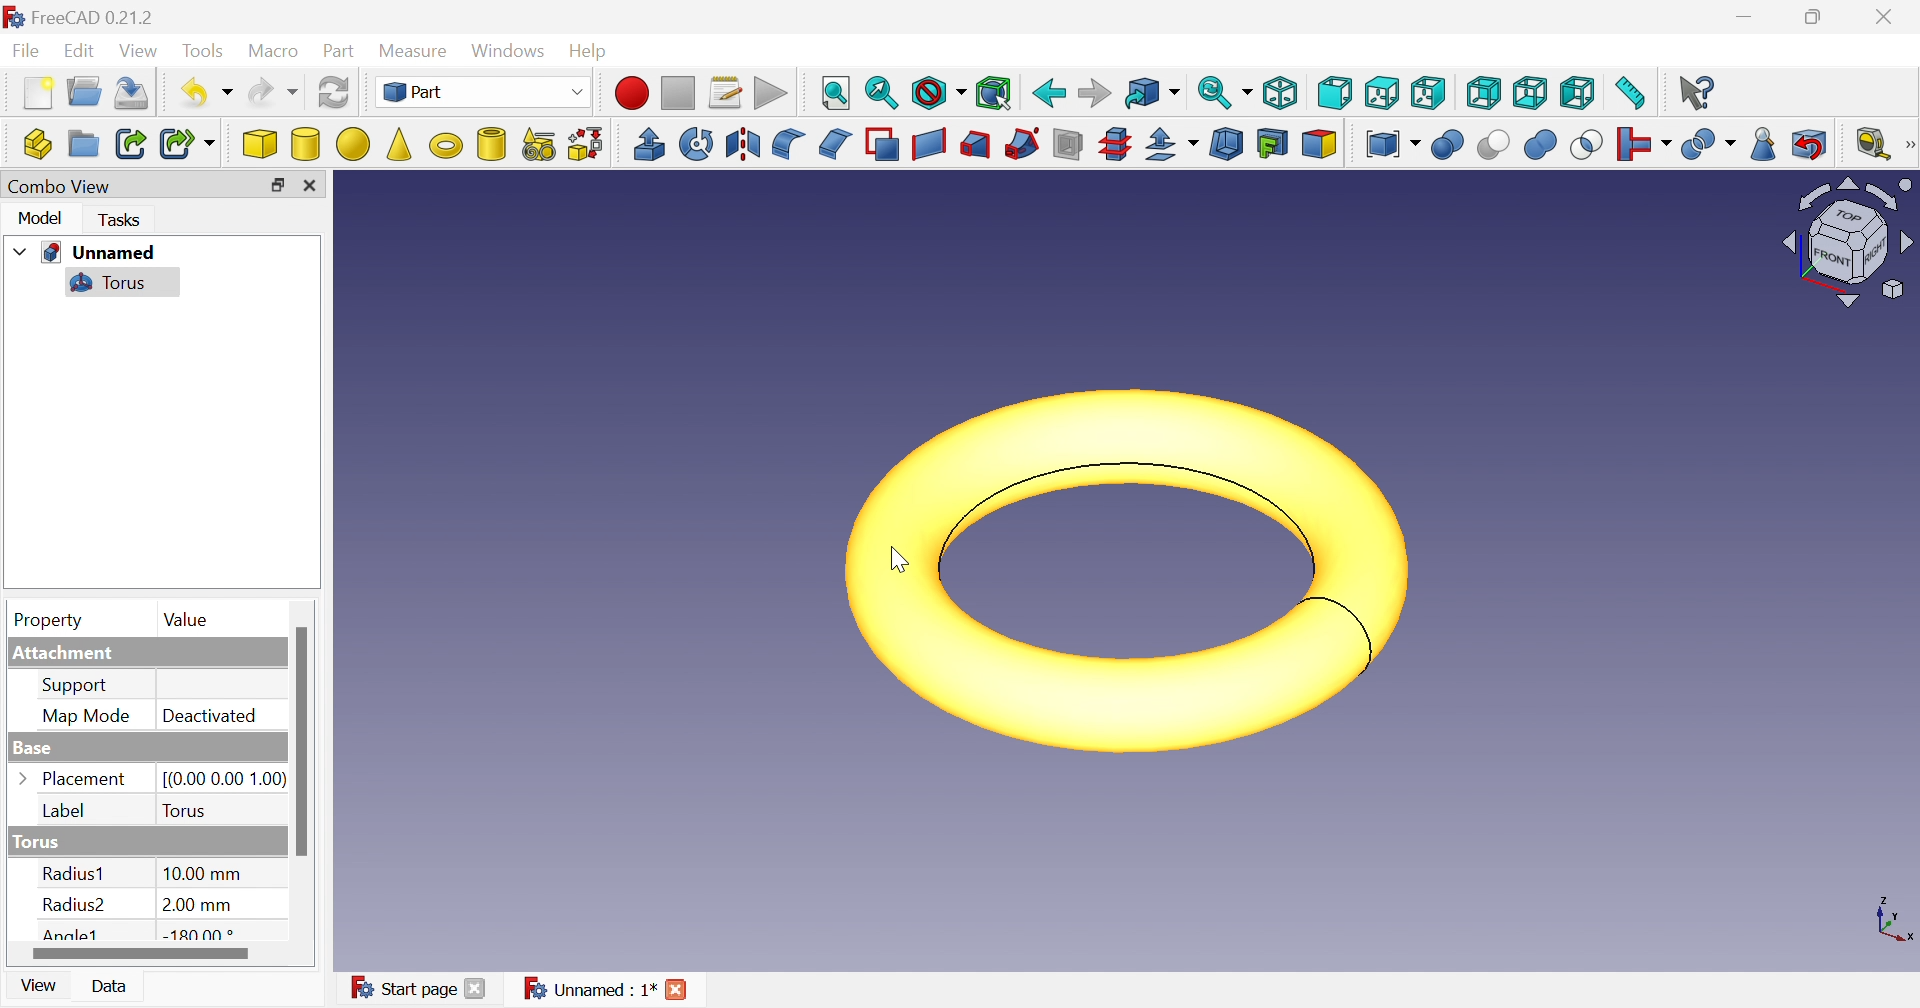 This screenshot has height=1008, width=1920. Describe the element at coordinates (771, 93) in the screenshot. I see `Execute macro` at that location.